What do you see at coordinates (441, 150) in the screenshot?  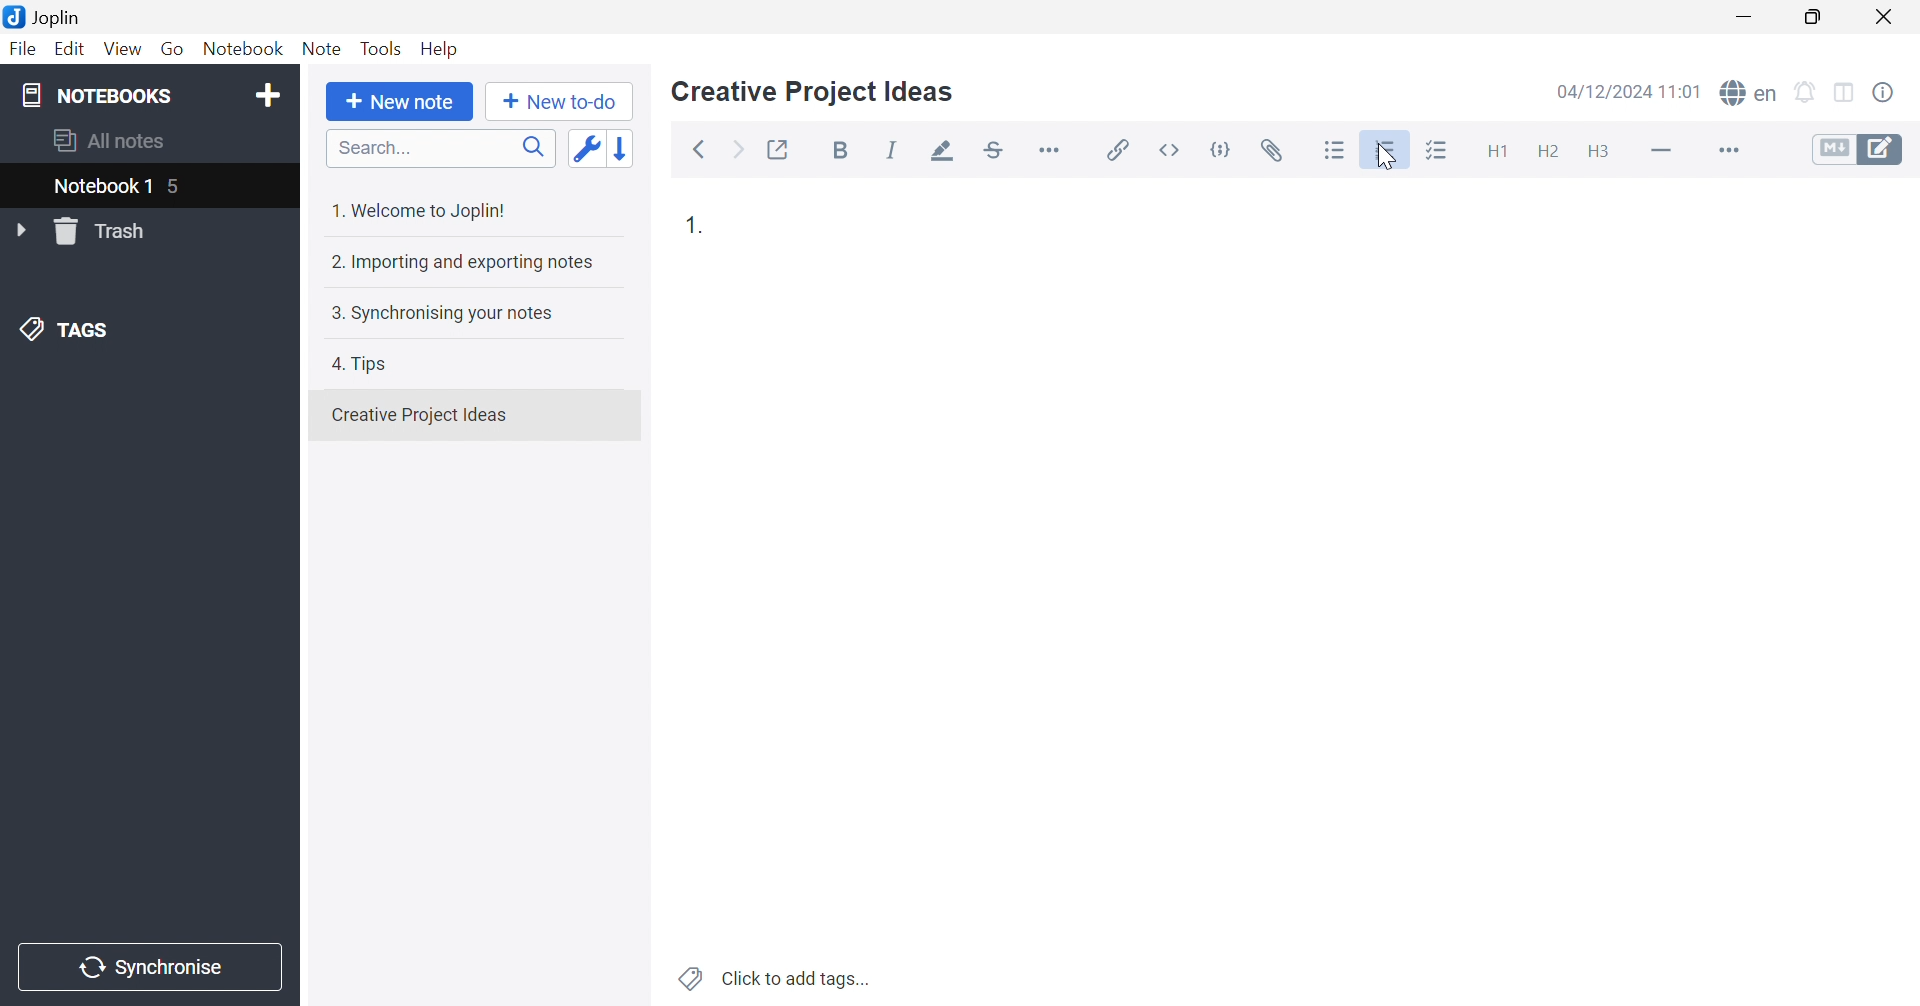 I see `Search` at bounding box center [441, 150].